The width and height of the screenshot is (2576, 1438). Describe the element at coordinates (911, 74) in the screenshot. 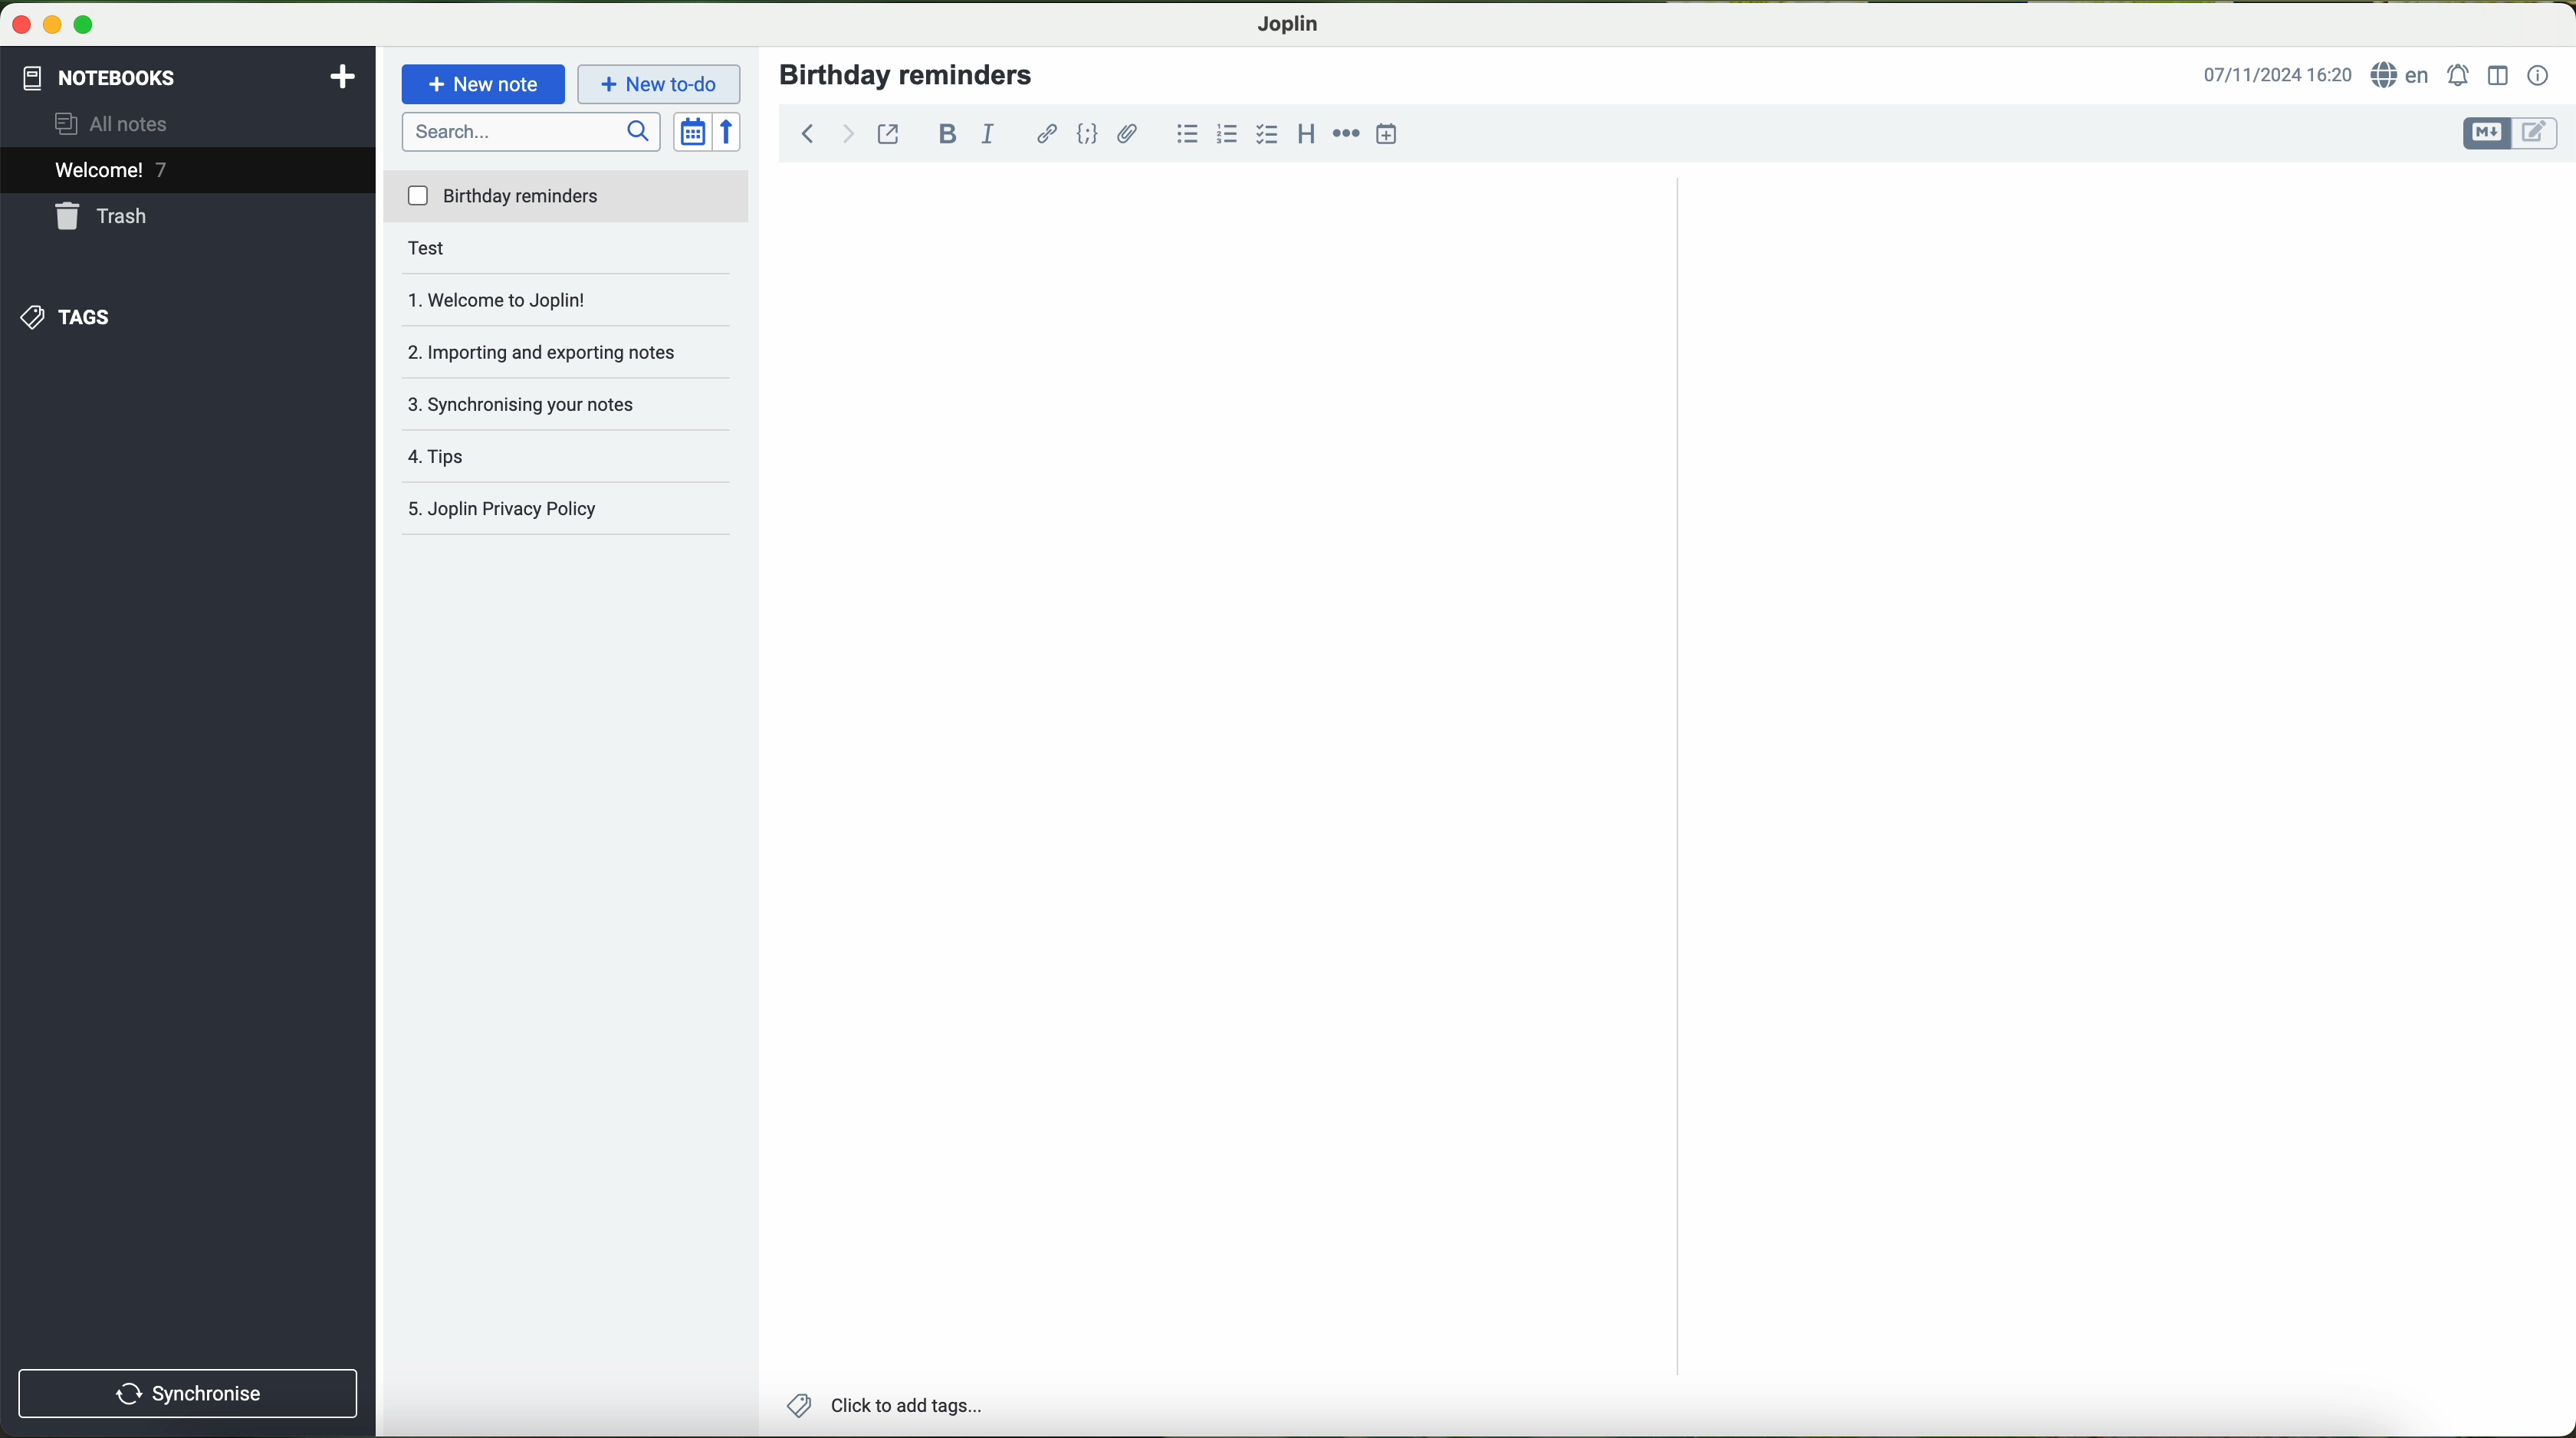

I see `birthday reminders` at that location.